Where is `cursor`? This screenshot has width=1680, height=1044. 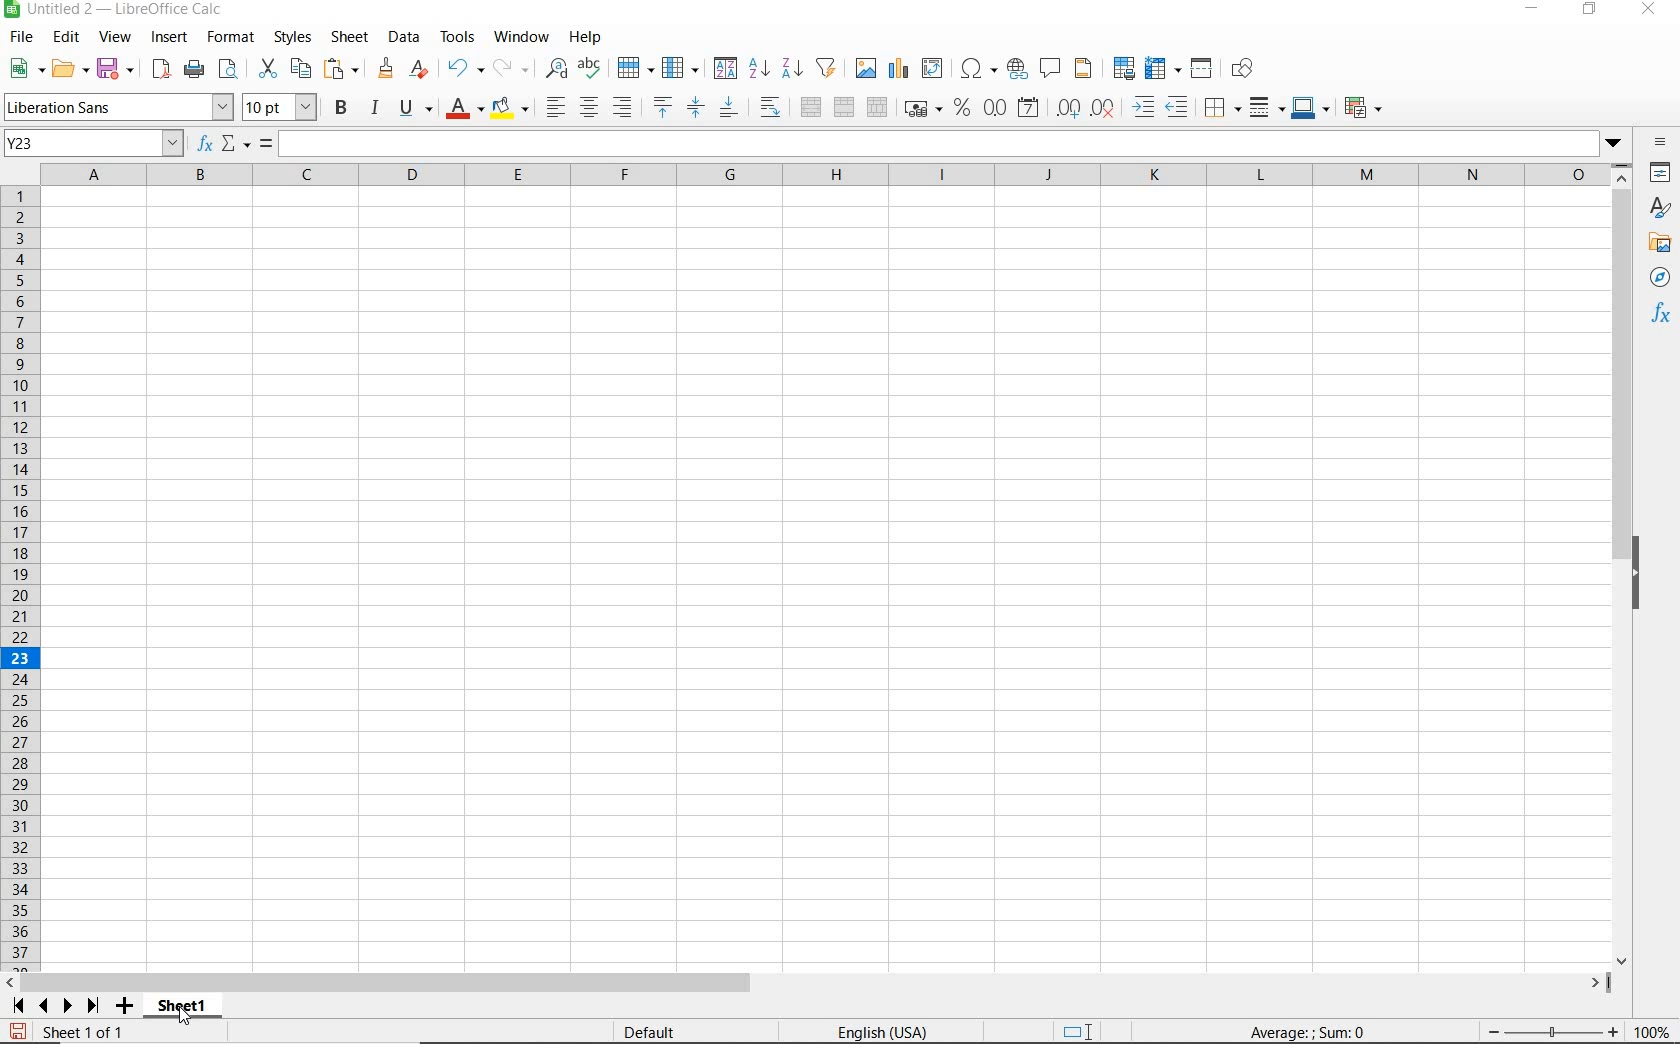 cursor is located at coordinates (189, 1023).